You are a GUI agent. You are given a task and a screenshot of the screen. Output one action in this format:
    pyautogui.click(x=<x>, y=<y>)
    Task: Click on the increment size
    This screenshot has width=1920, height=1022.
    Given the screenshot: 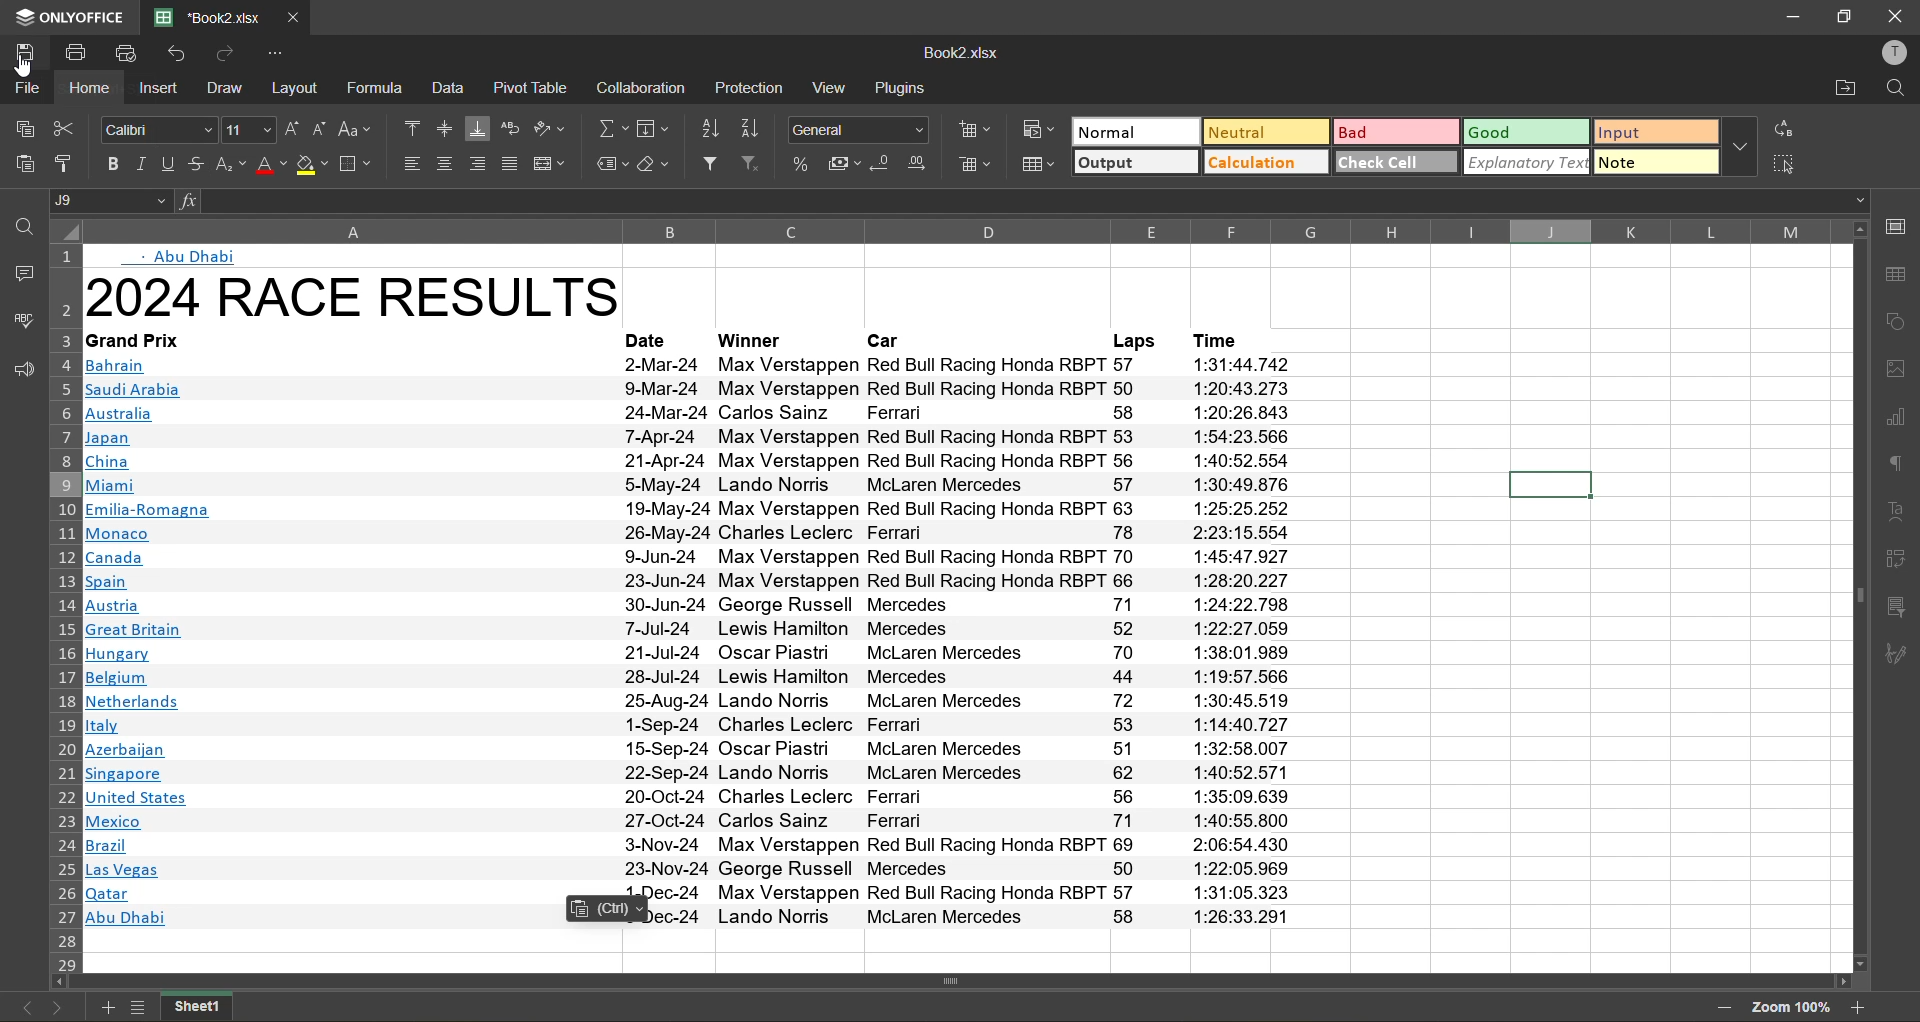 What is the action you would take?
    pyautogui.click(x=289, y=126)
    